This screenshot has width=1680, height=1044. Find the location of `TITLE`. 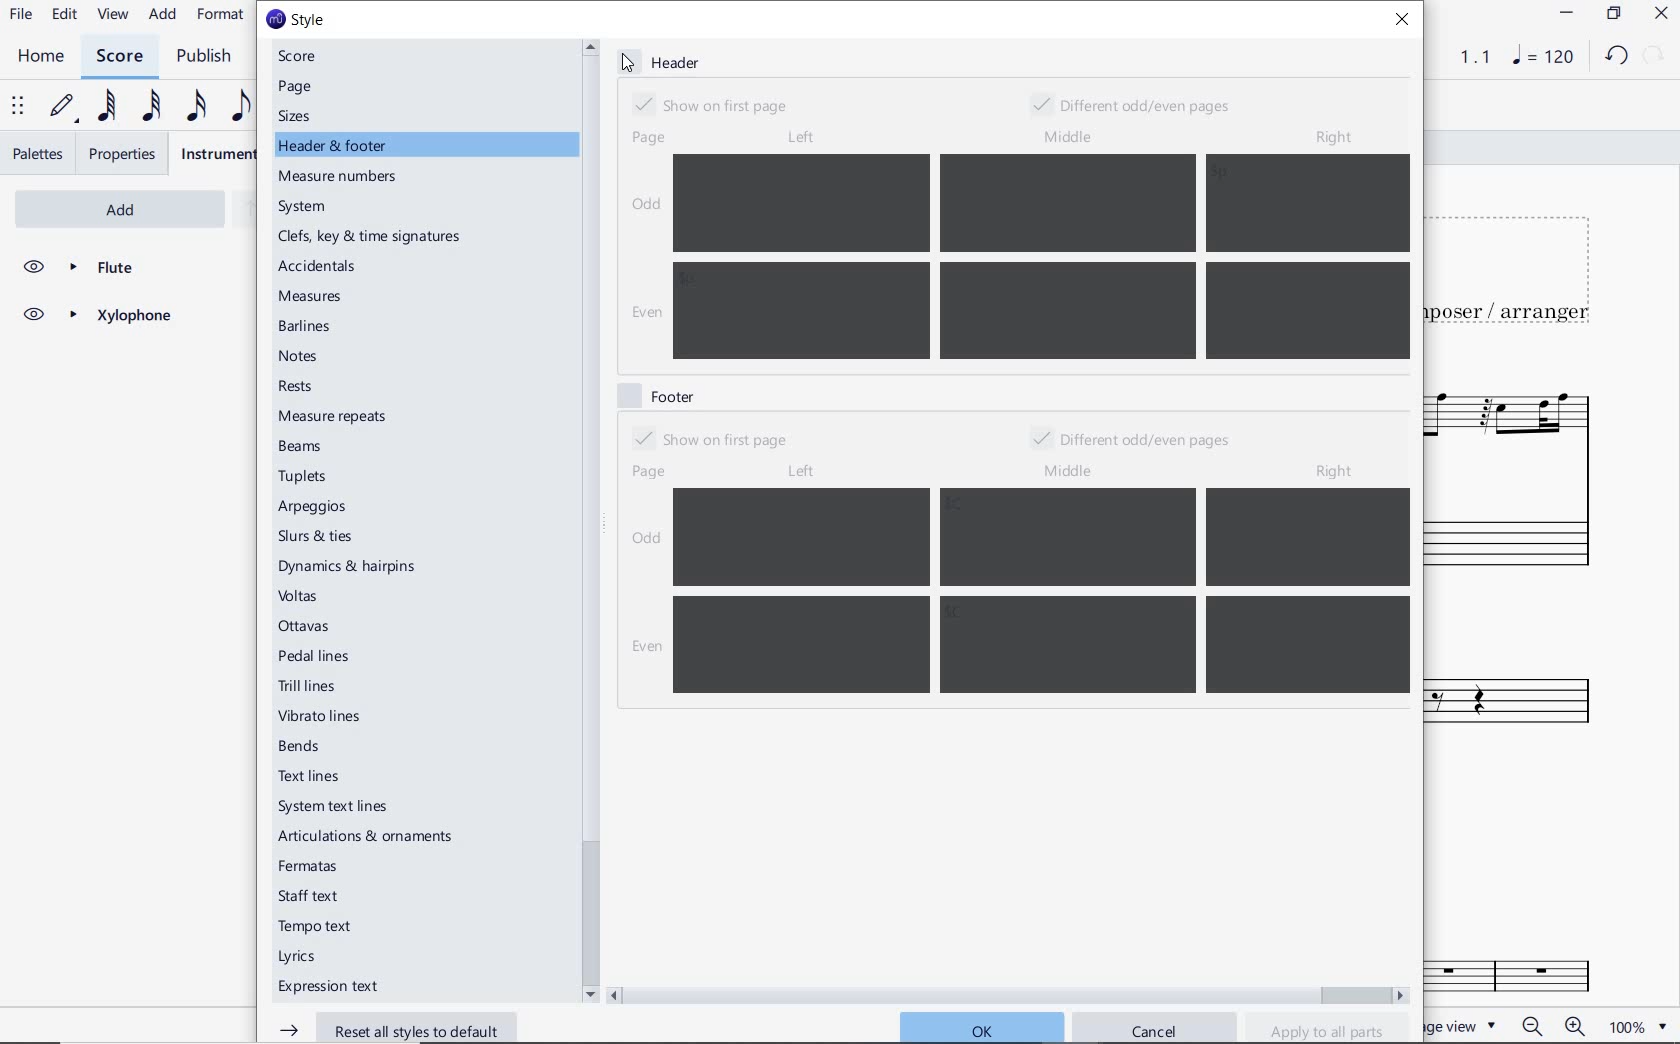

TITLE is located at coordinates (1515, 271).